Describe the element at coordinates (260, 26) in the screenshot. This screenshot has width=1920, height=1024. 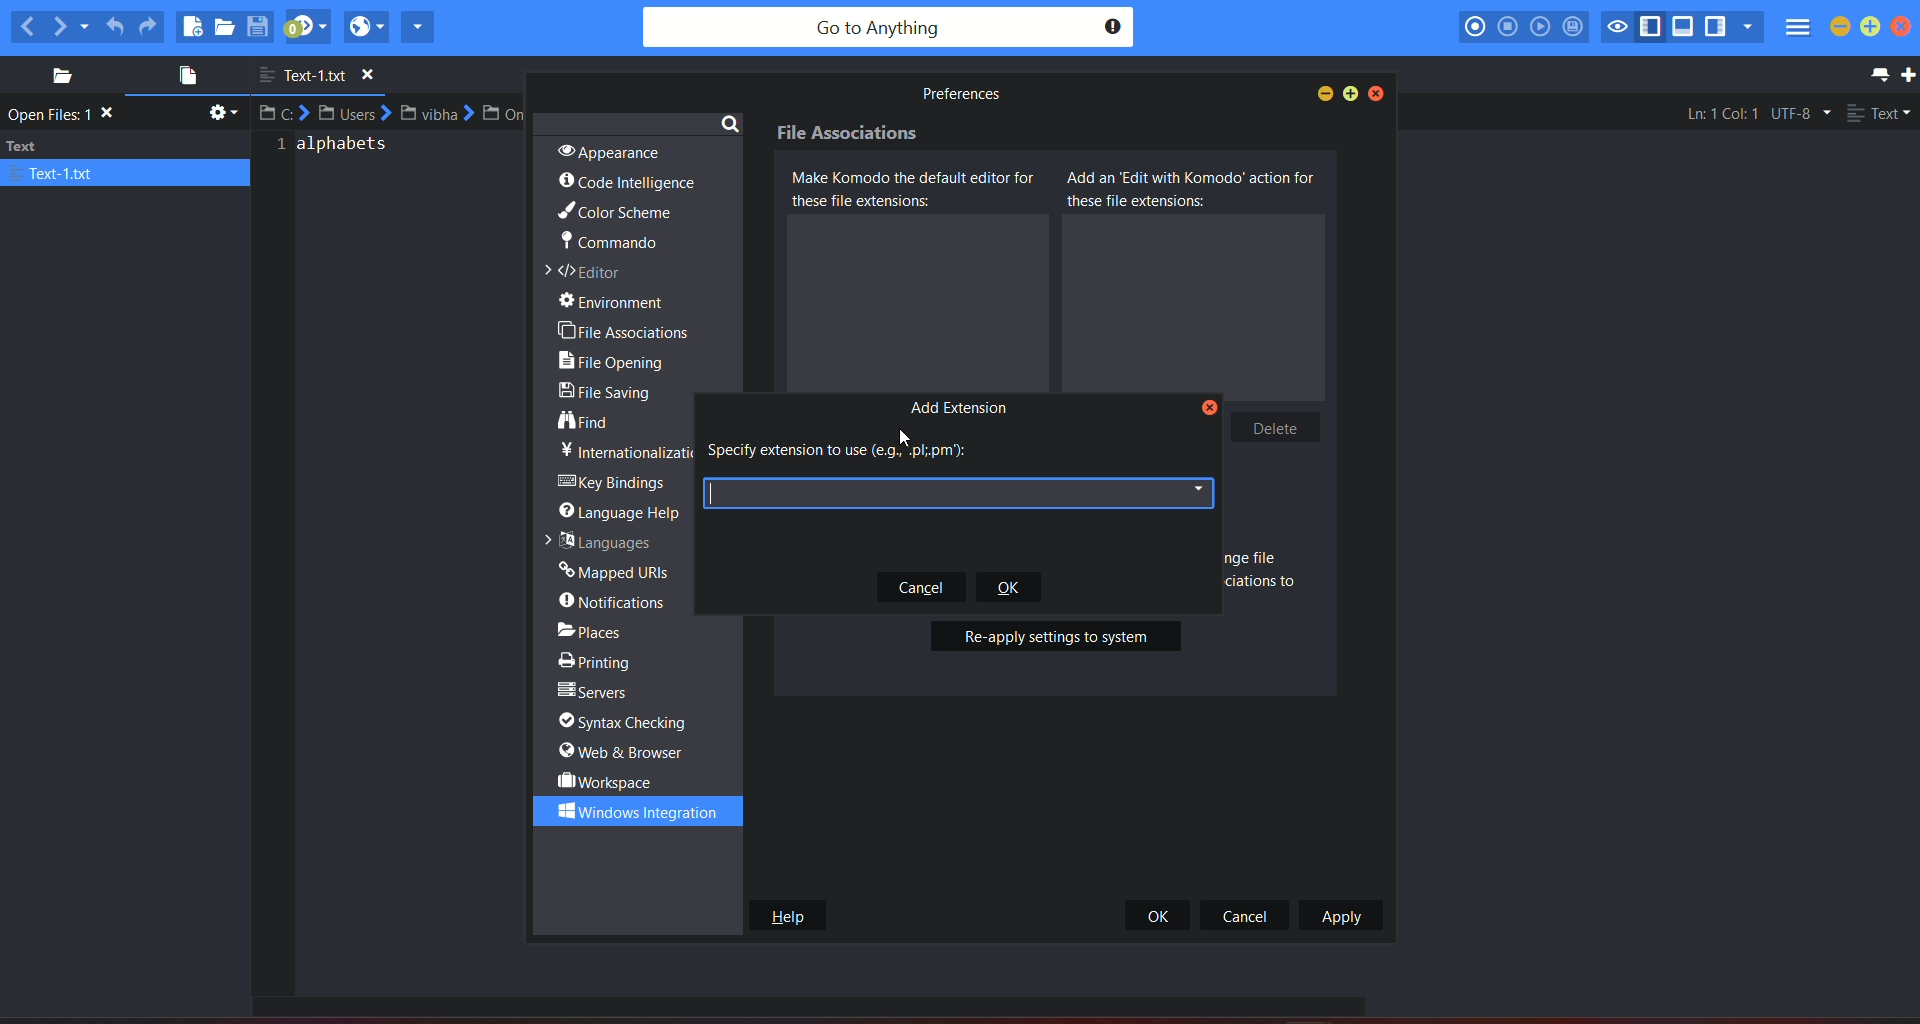
I see `save file` at that location.